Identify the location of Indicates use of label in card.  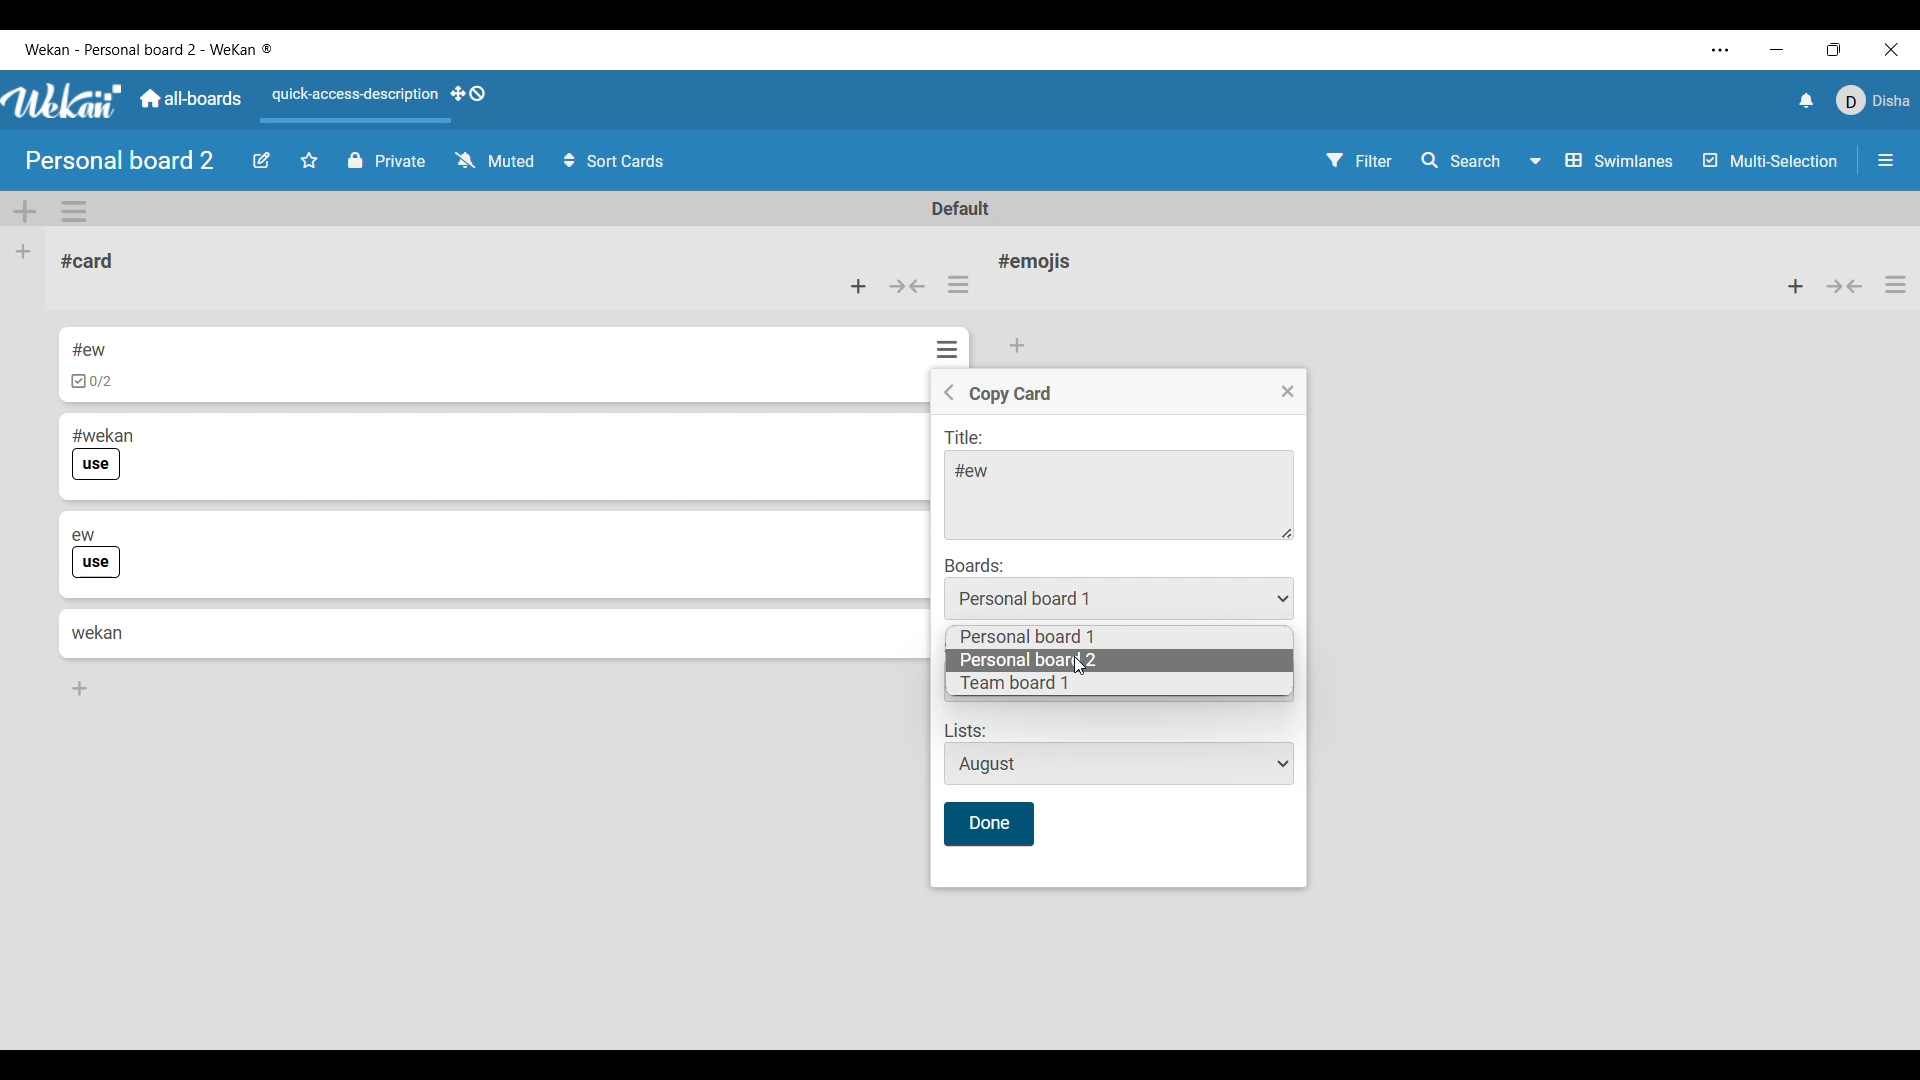
(97, 466).